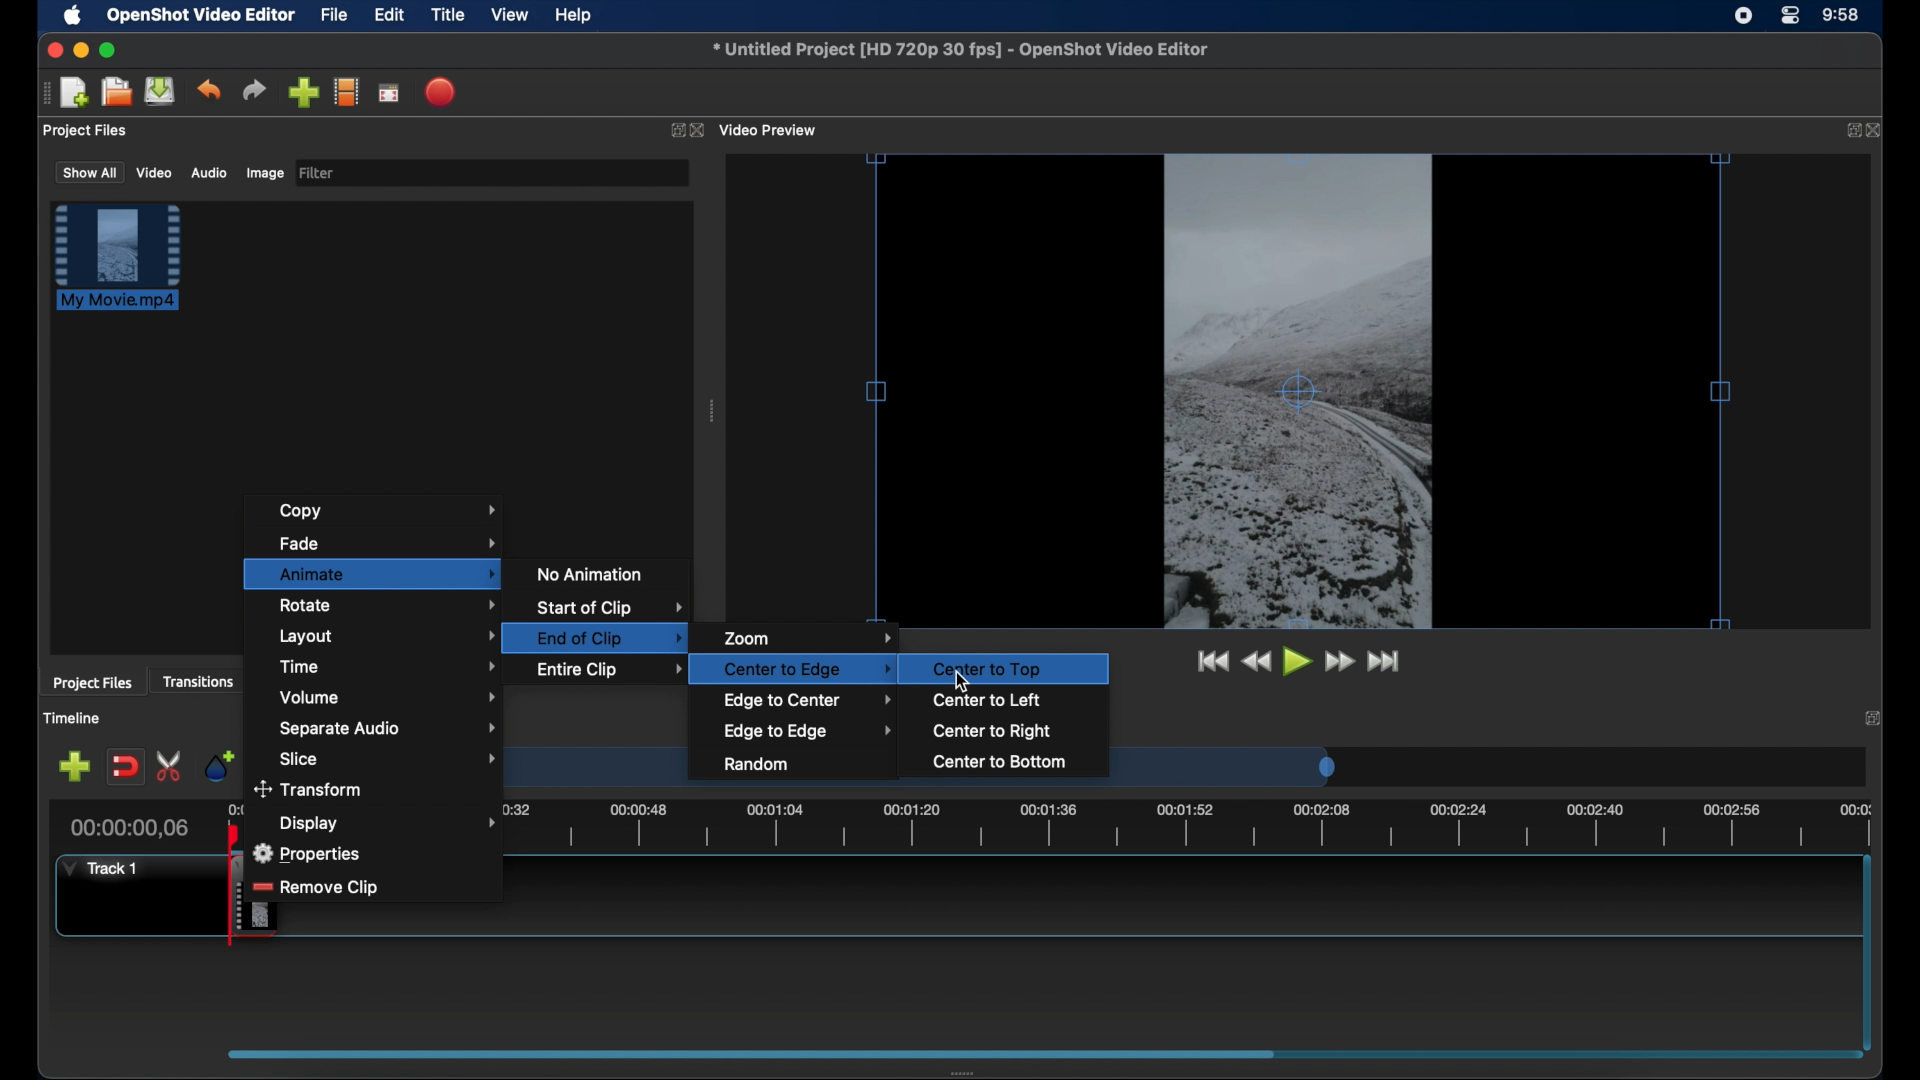  What do you see at coordinates (234, 836) in the screenshot?
I see `playhead` at bounding box center [234, 836].